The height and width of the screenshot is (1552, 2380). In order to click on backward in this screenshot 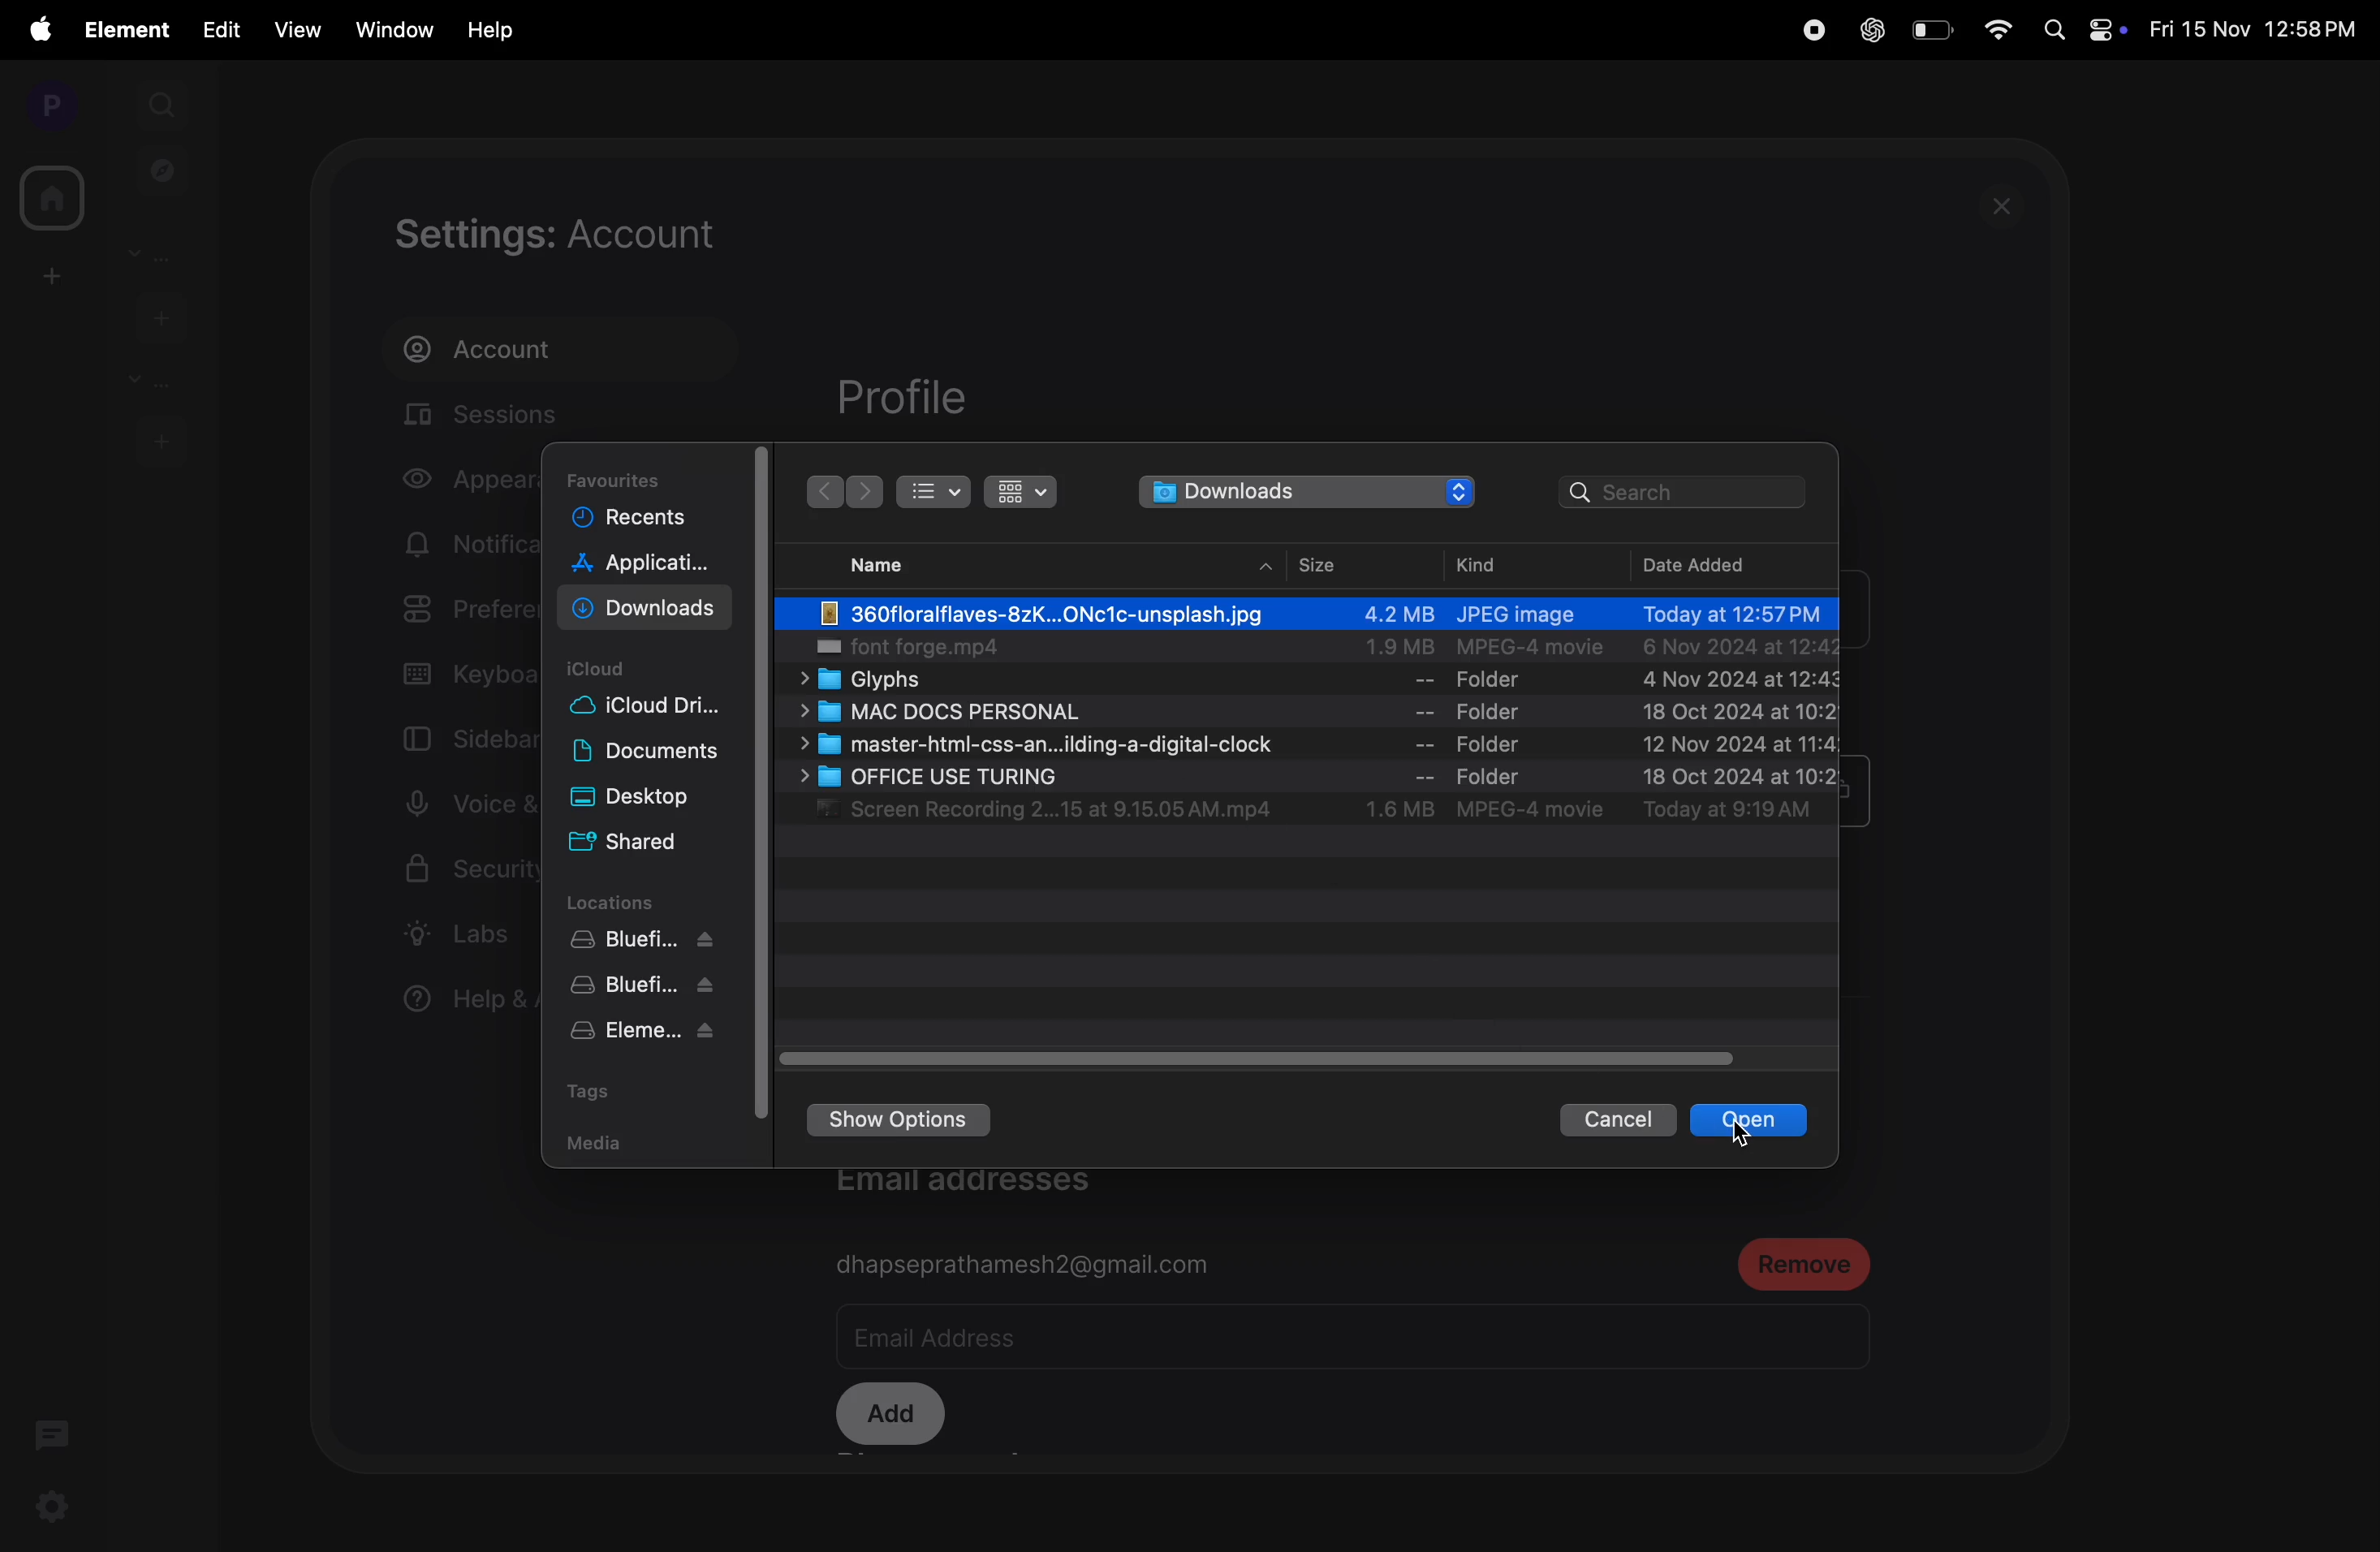, I will do `click(826, 492)`.